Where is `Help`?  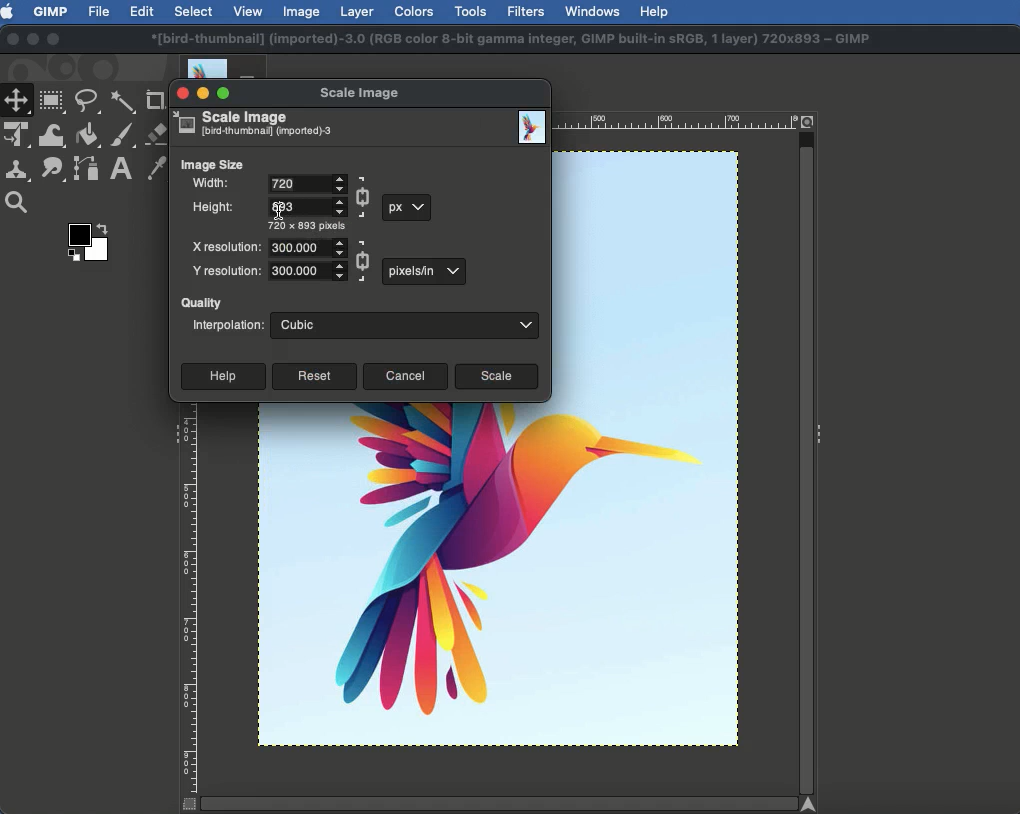 Help is located at coordinates (656, 12).